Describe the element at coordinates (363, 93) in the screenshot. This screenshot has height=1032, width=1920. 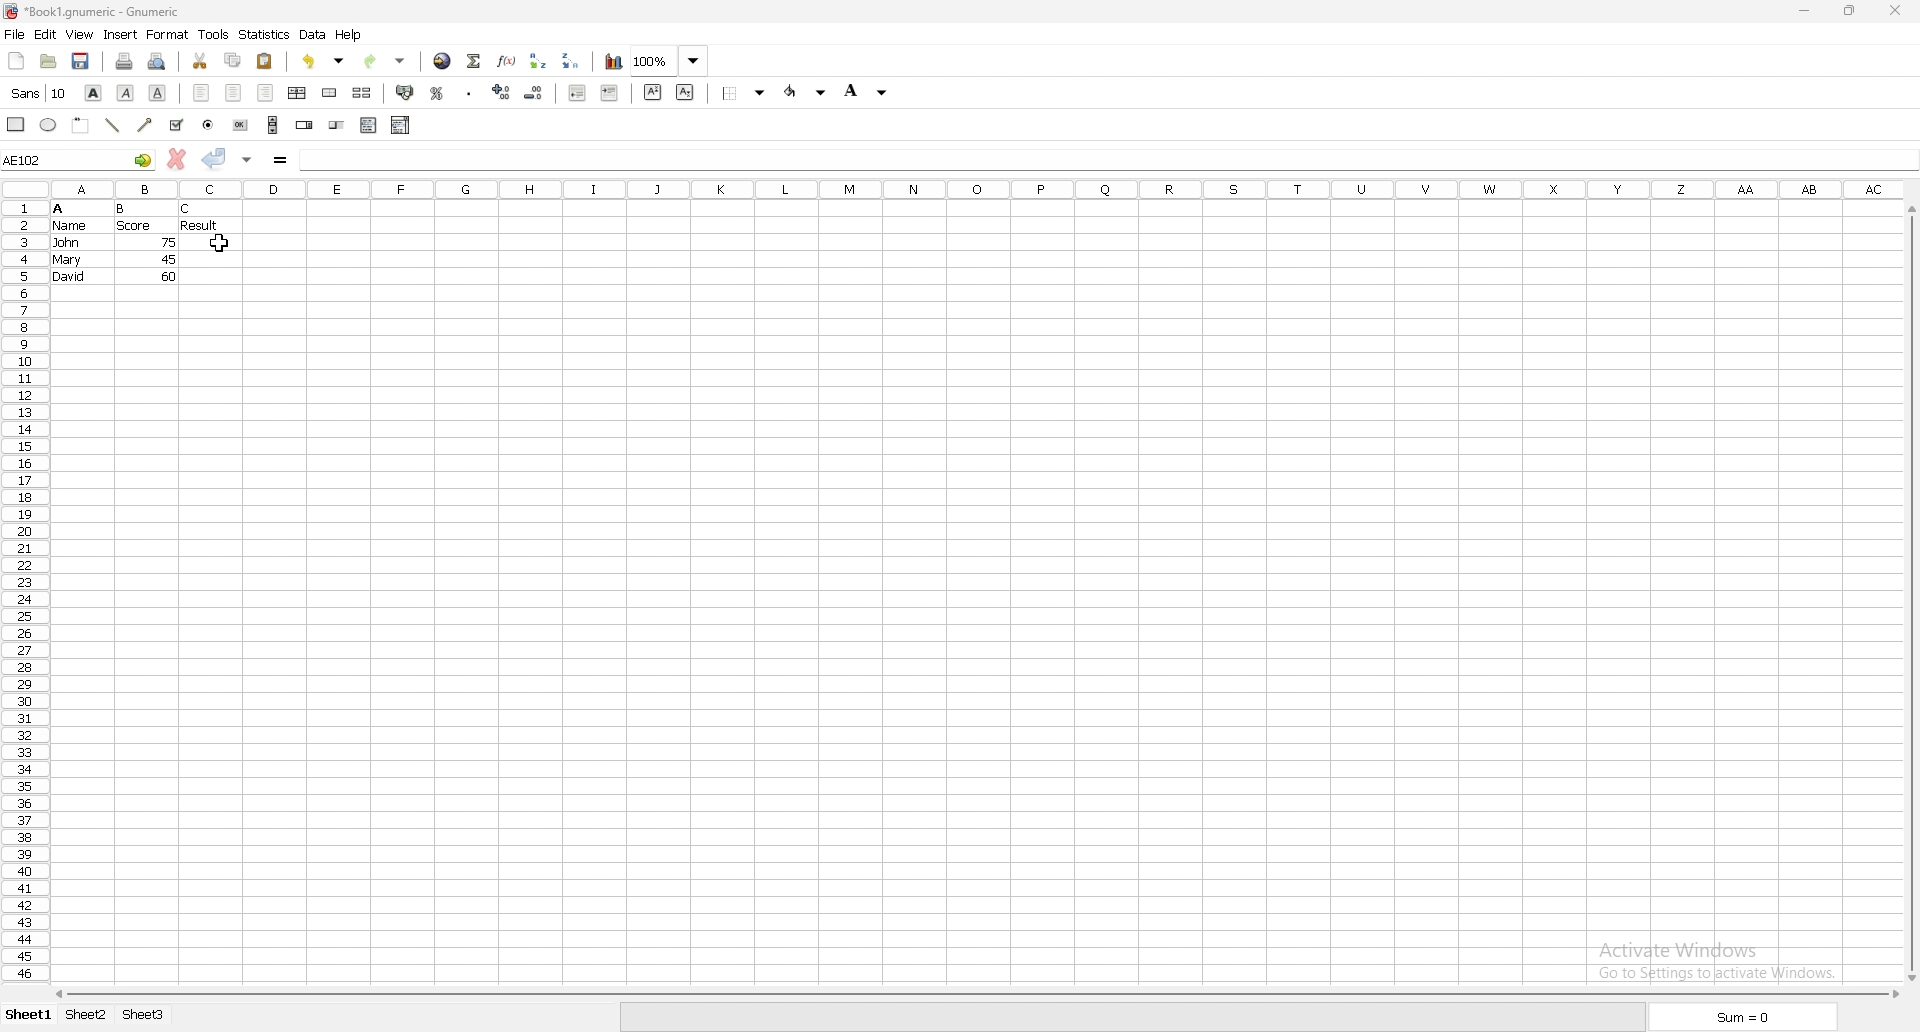
I see `split merged cell` at that location.